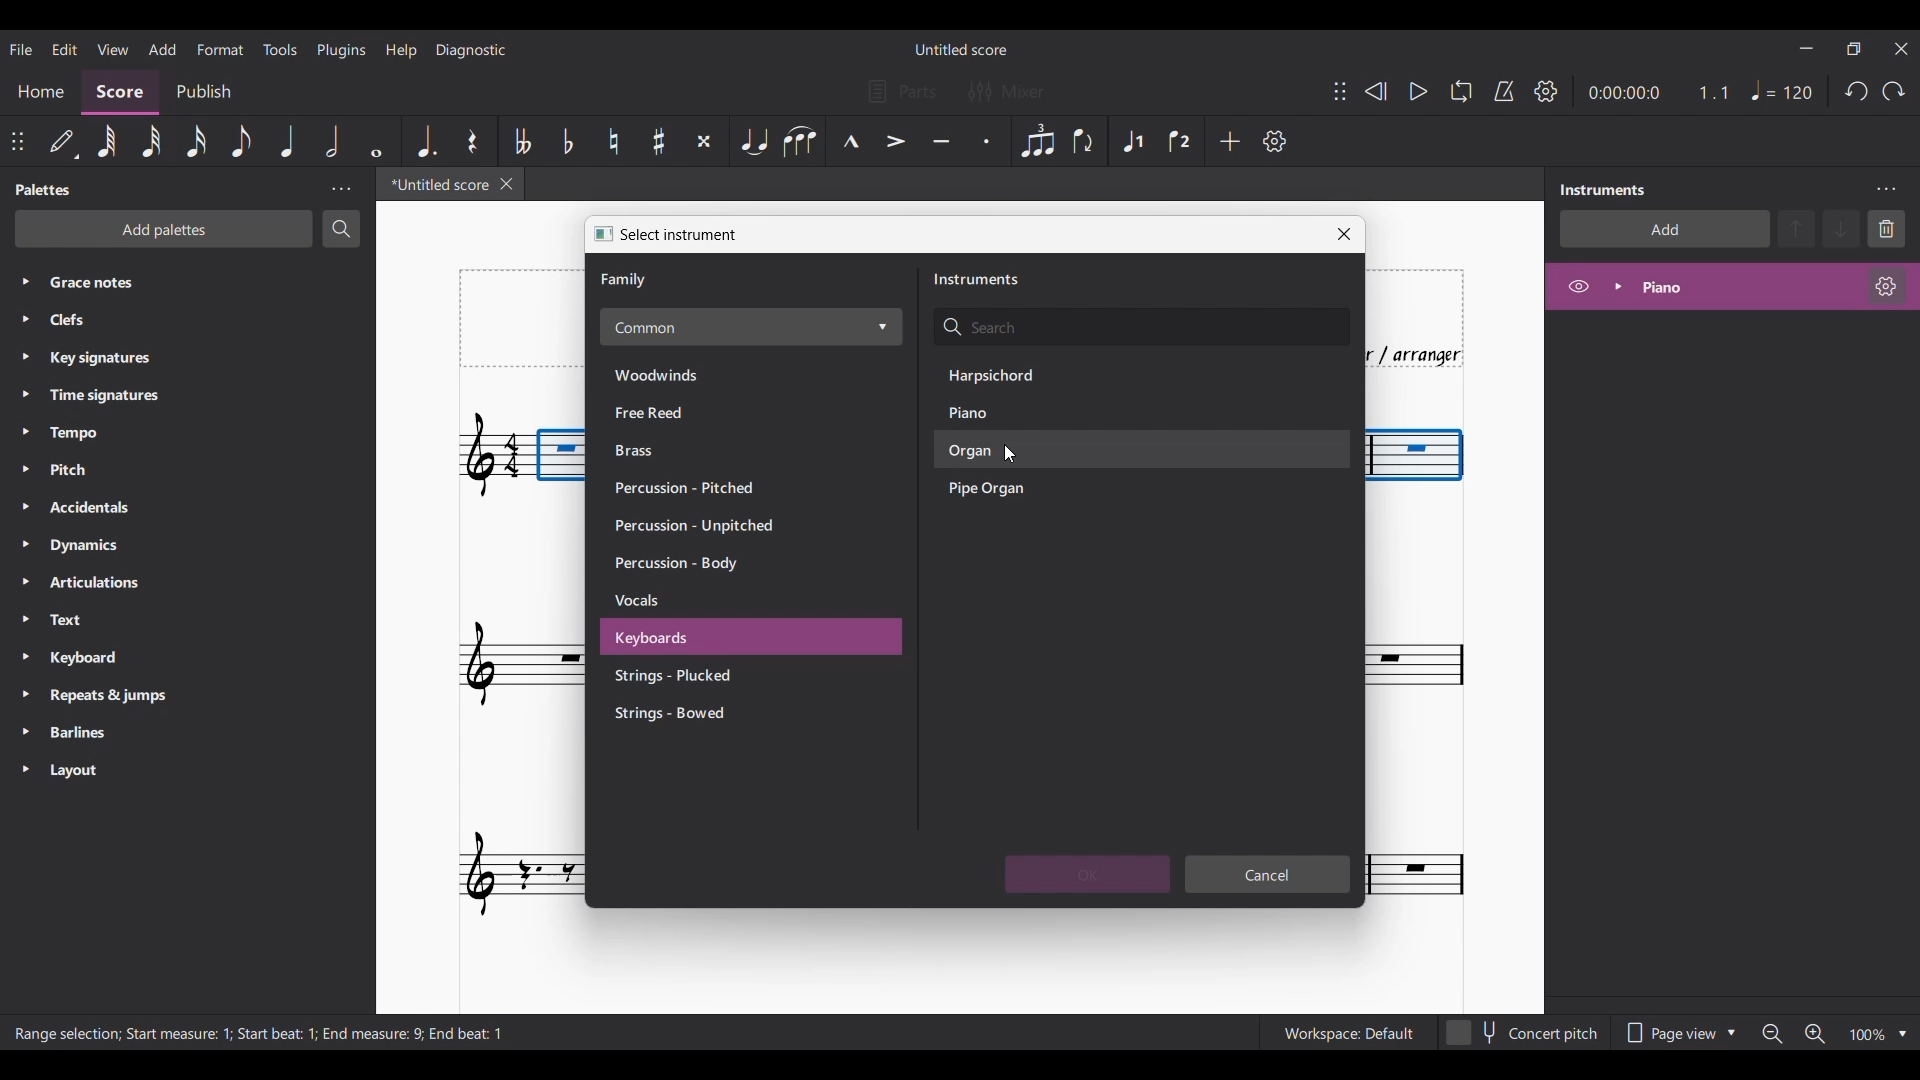 The height and width of the screenshot is (1080, 1920). I want to click on Voice 2, so click(1179, 142).